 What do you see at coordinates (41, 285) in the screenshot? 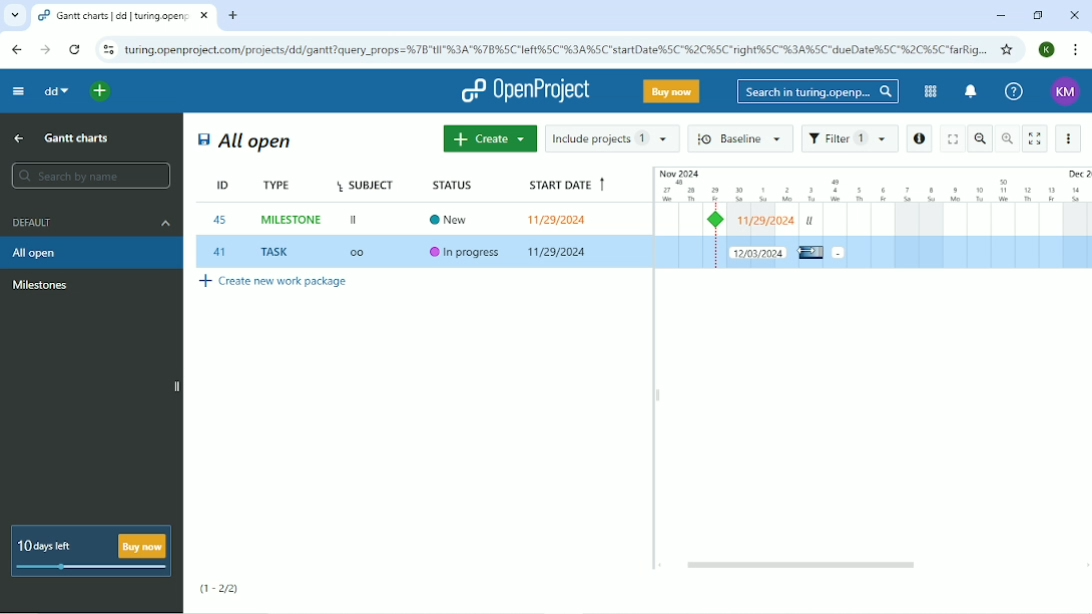
I see `Milestone` at bounding box center [41, 285].